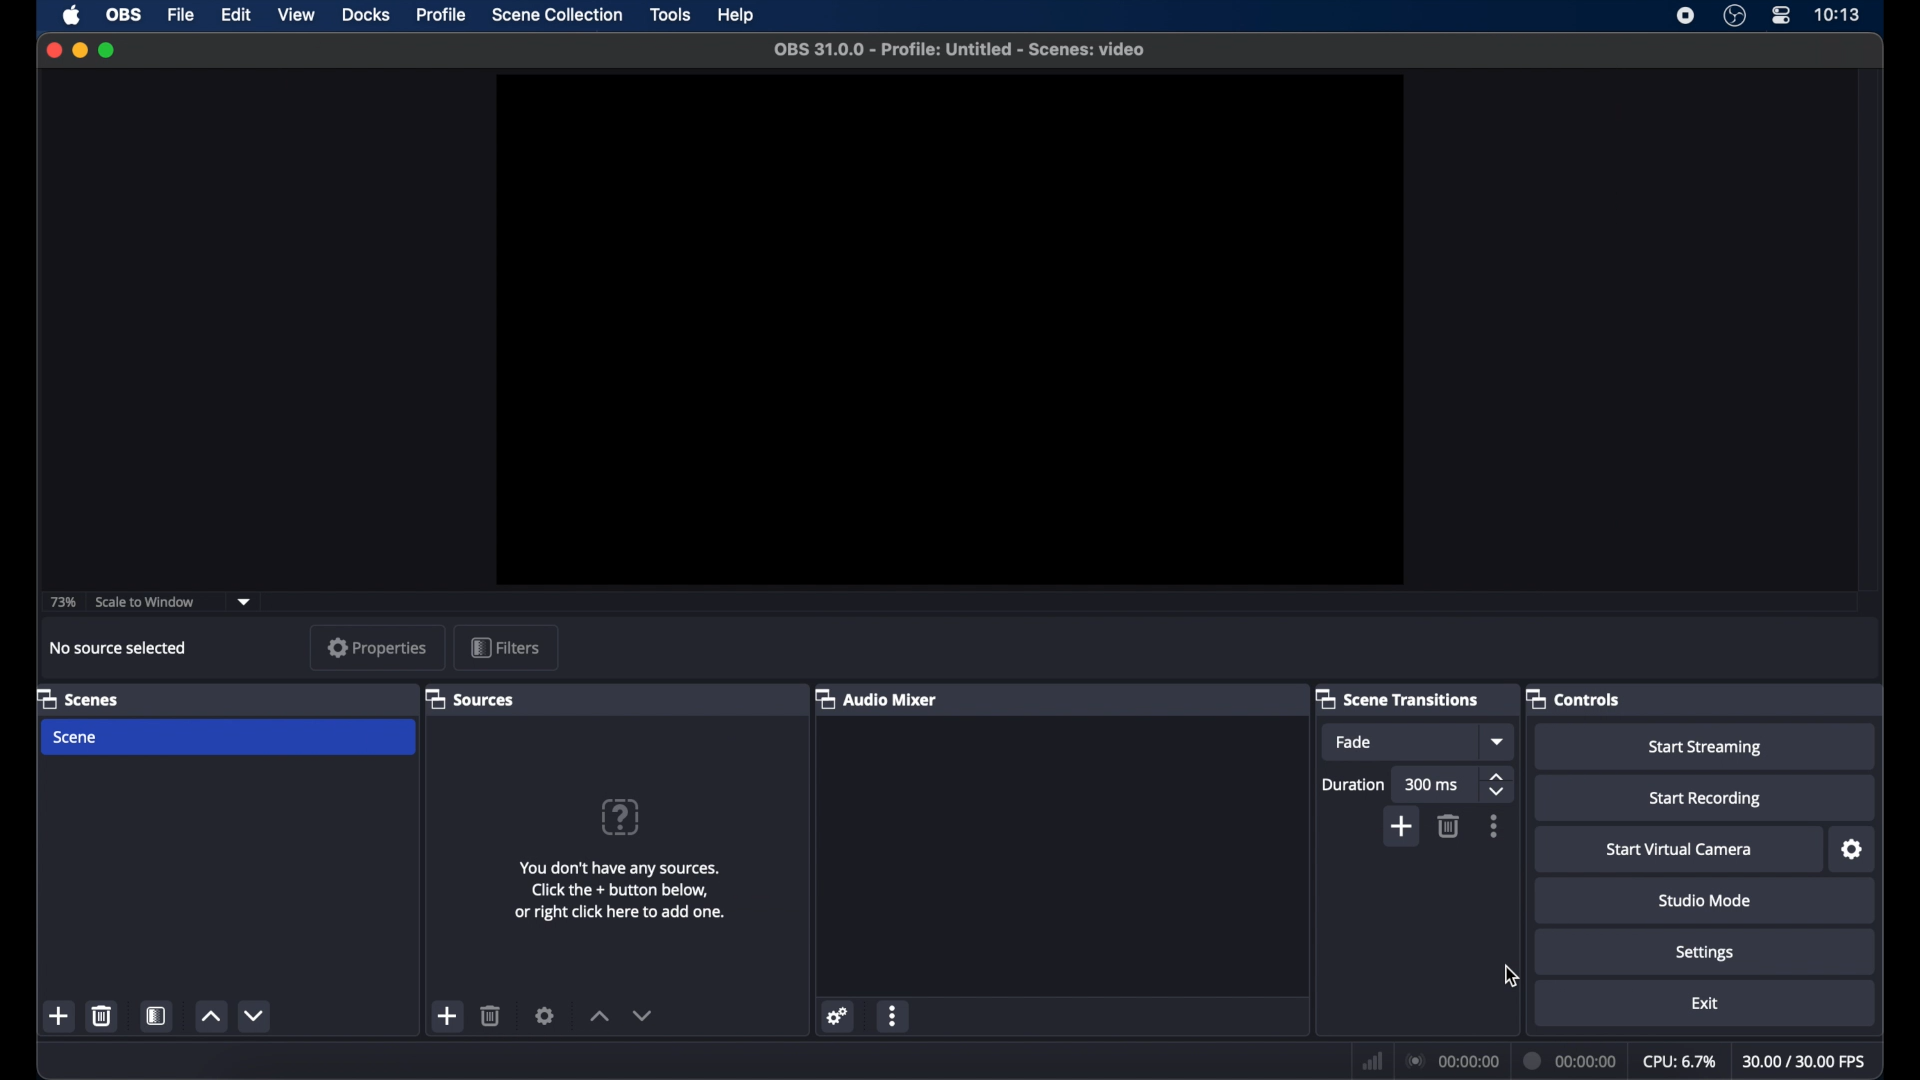 This screenshot has height=1080, width=1920. I want to click on fade, so click(1354, 743).